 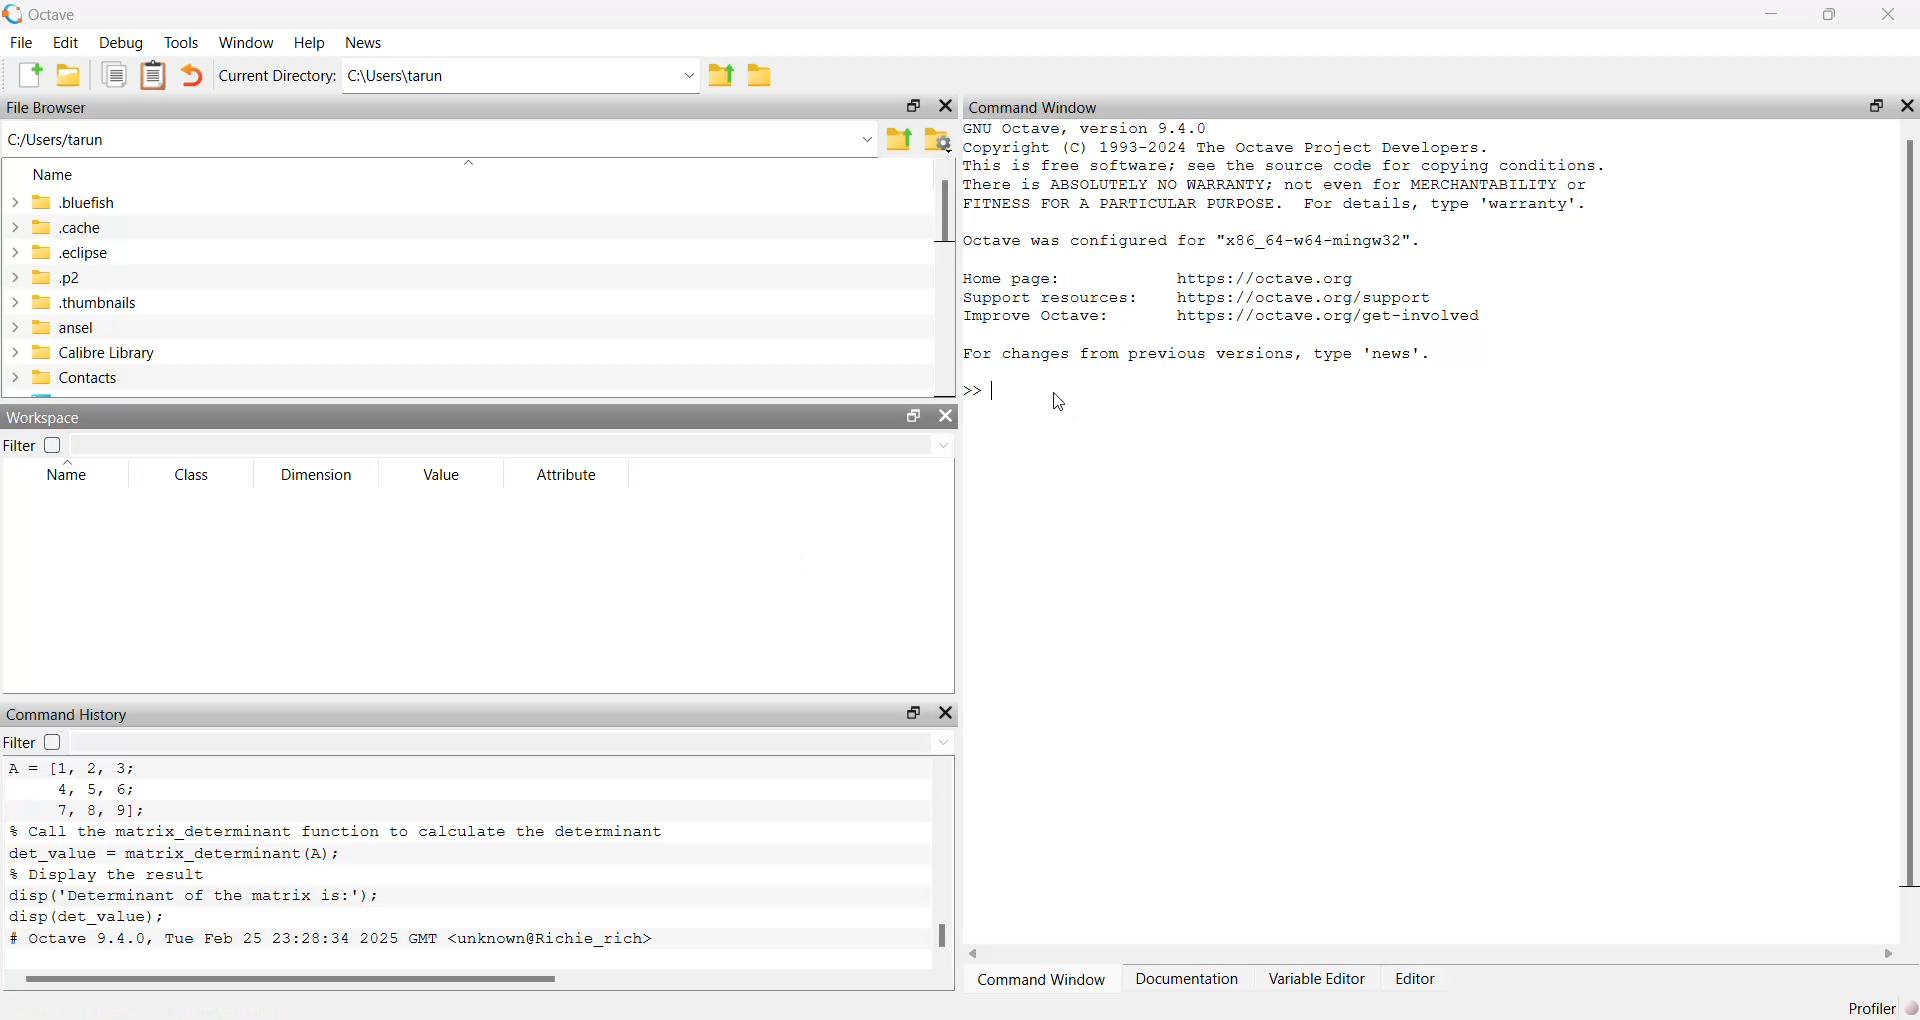 What do you see at coordinates (64, 475) in the screenshot?
I see `name` at bounding box center [64, 475].